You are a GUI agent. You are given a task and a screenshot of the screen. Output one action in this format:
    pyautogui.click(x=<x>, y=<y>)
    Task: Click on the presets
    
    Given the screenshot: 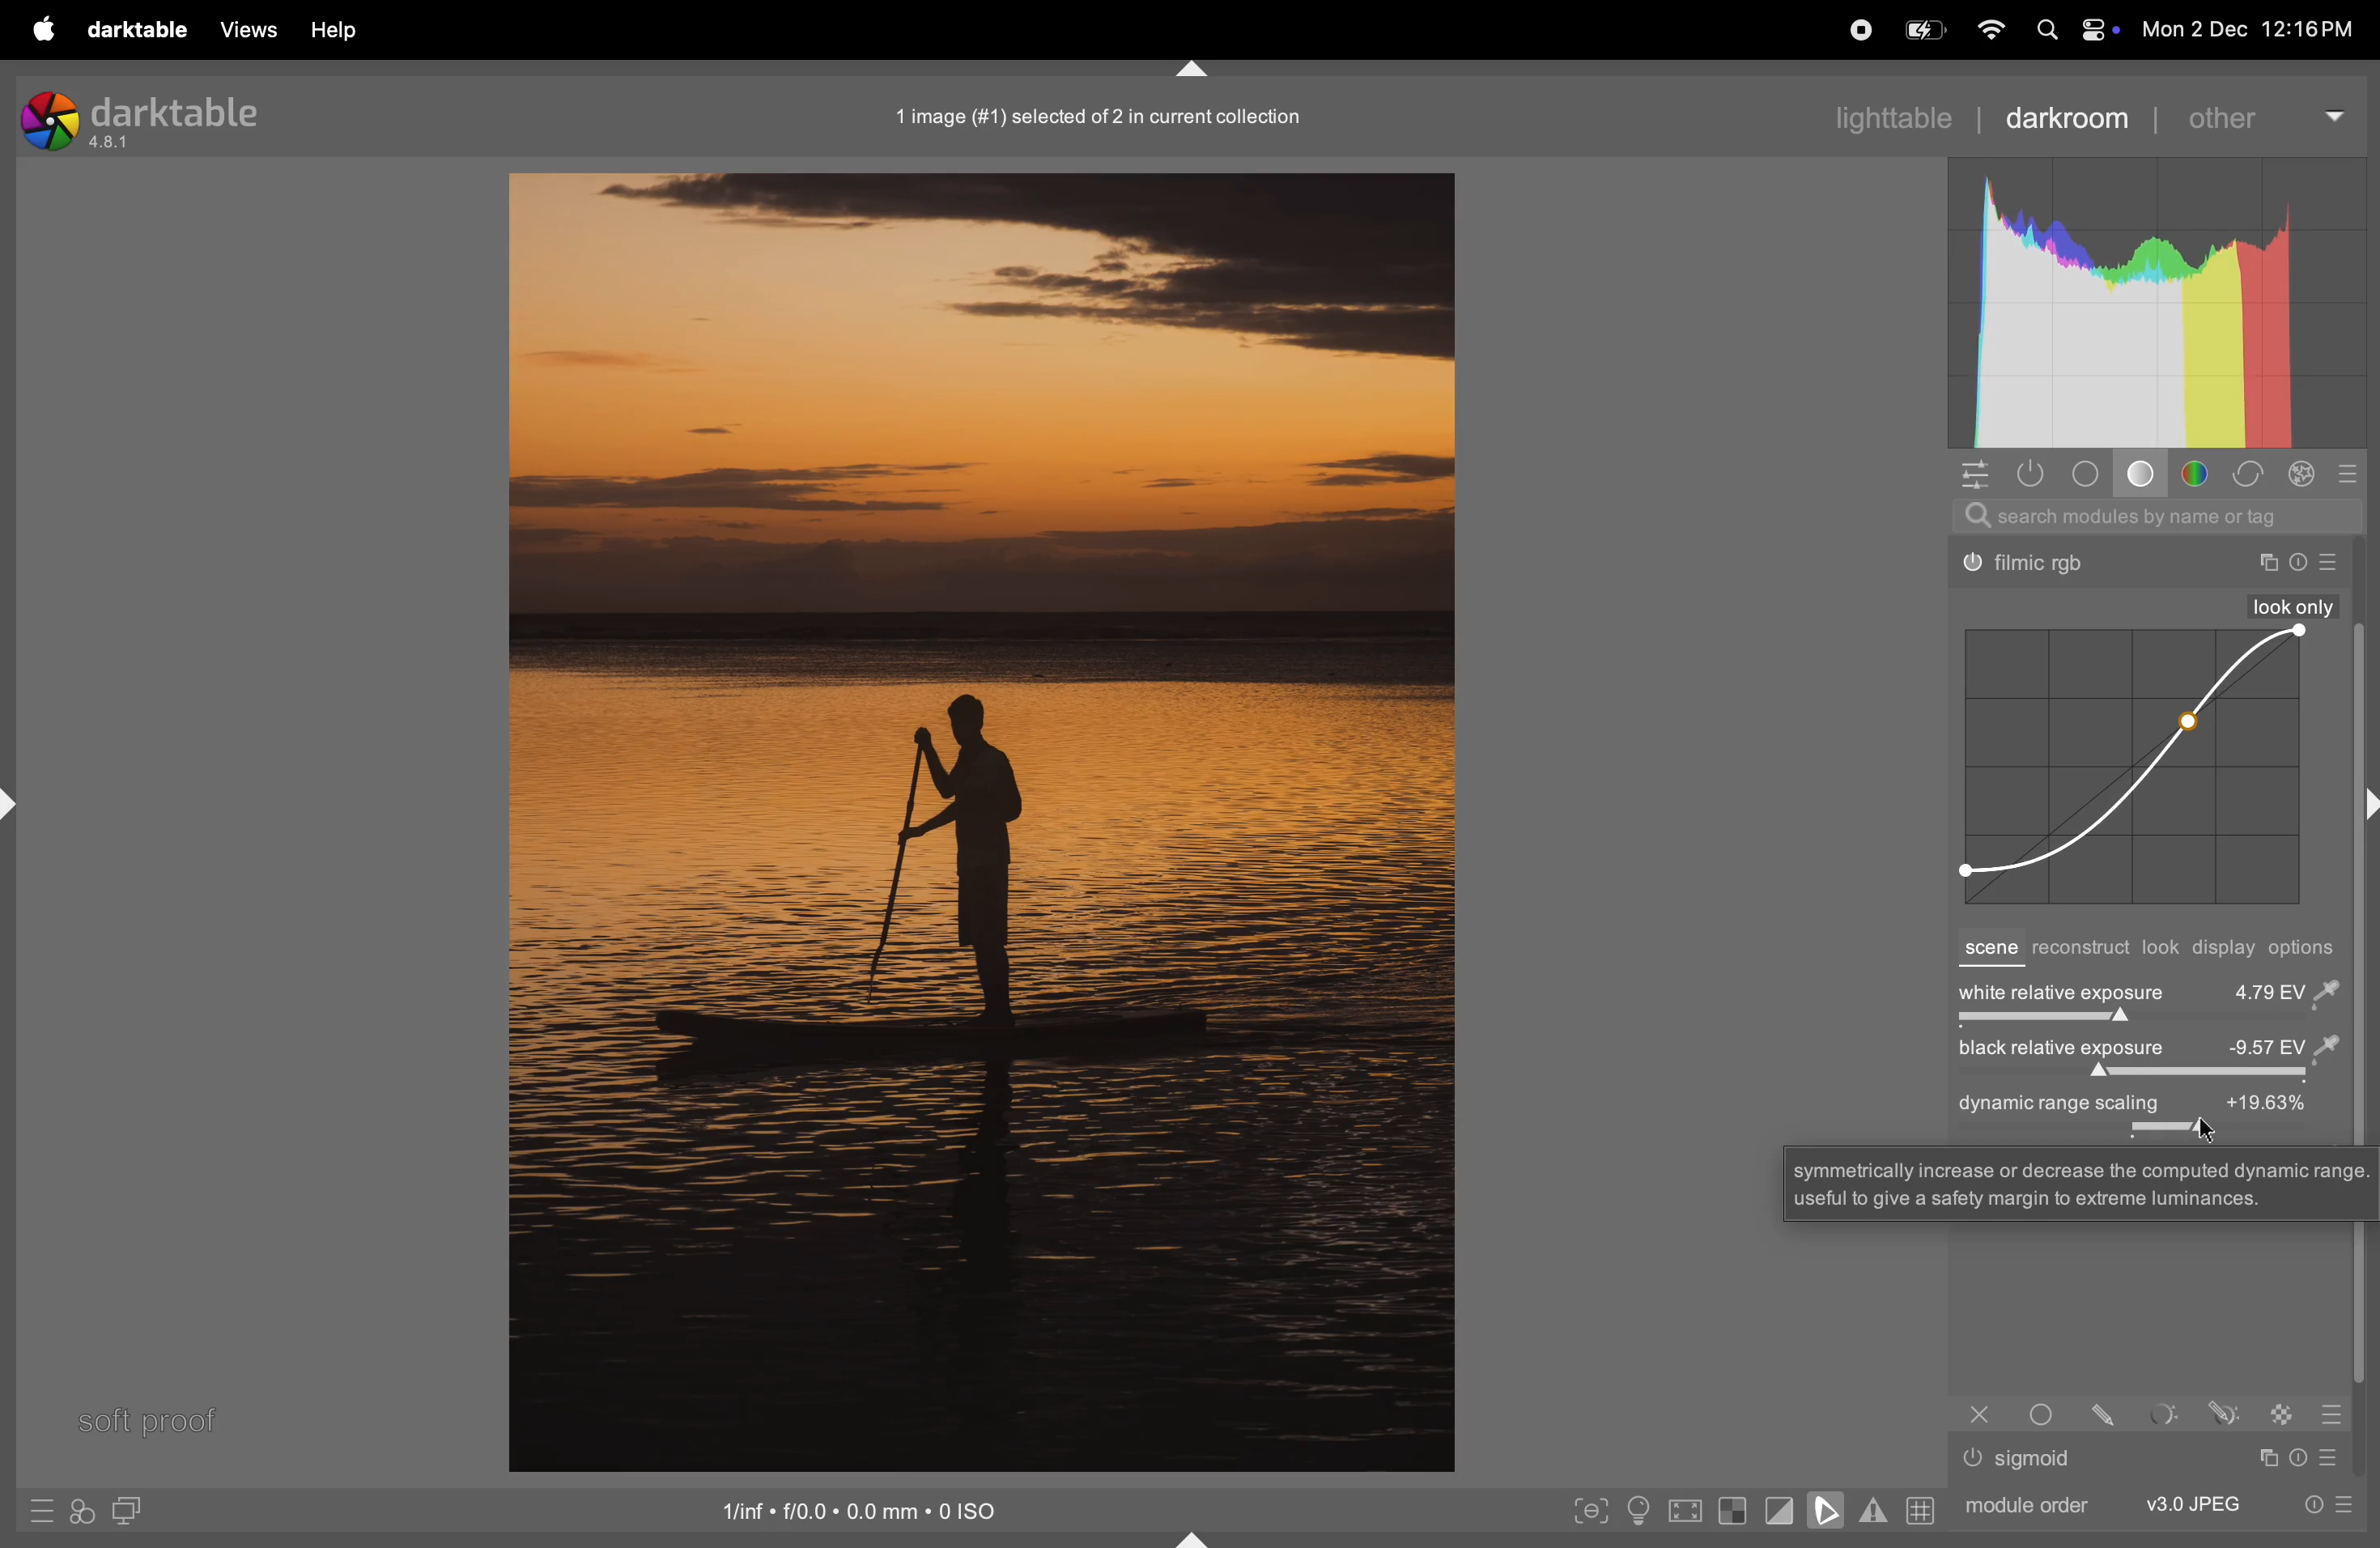 What is the action you would take?
    pyautogui.click(x=2351, y=473)
    